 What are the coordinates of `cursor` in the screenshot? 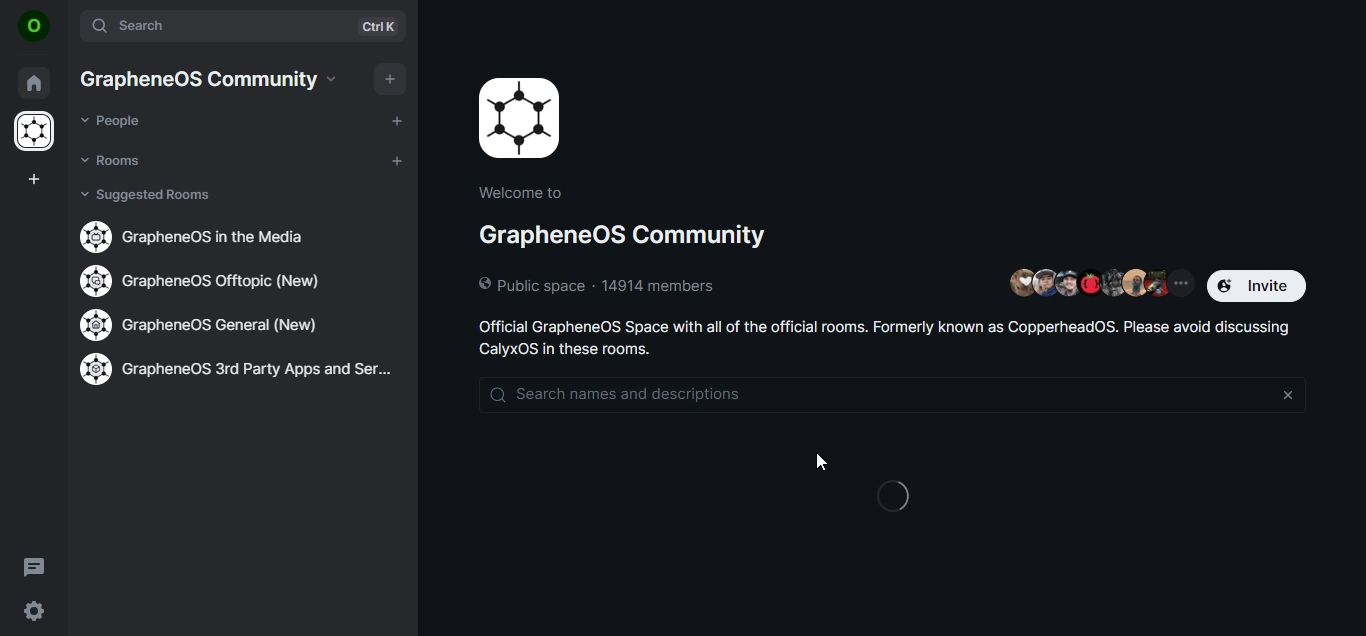 It's located at (824, 464).